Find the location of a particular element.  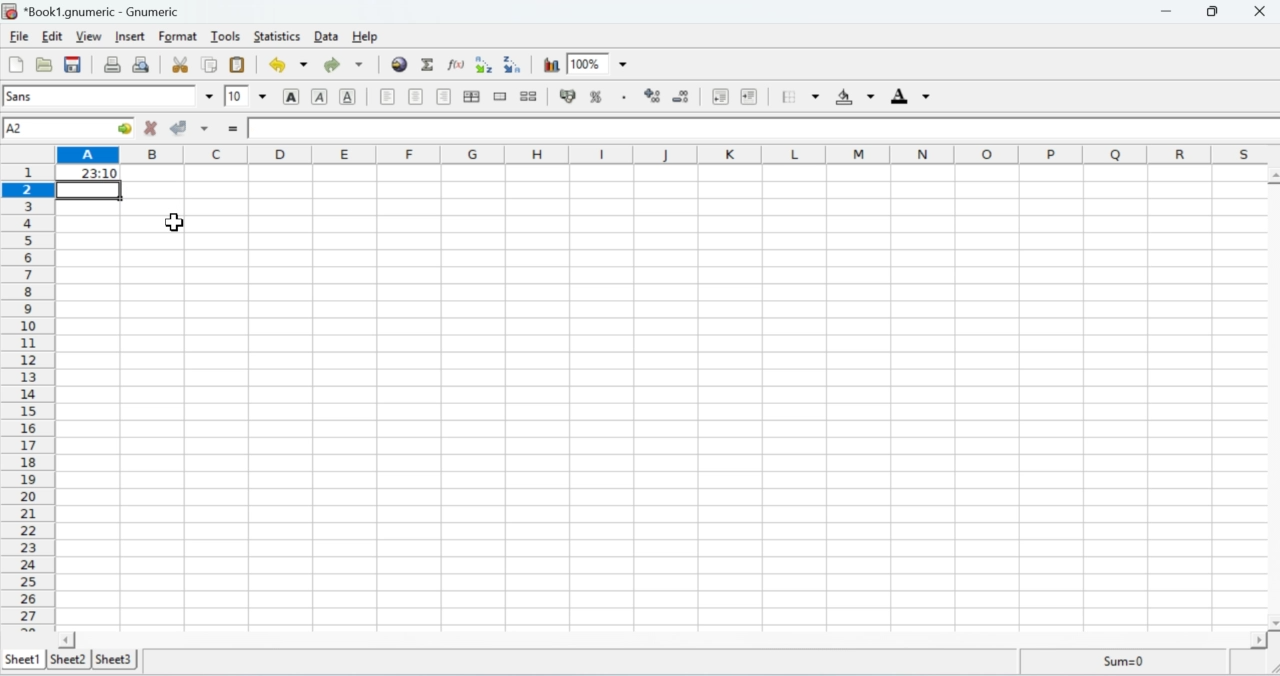

Sum into the current cell is located at coordinates (430, 66).